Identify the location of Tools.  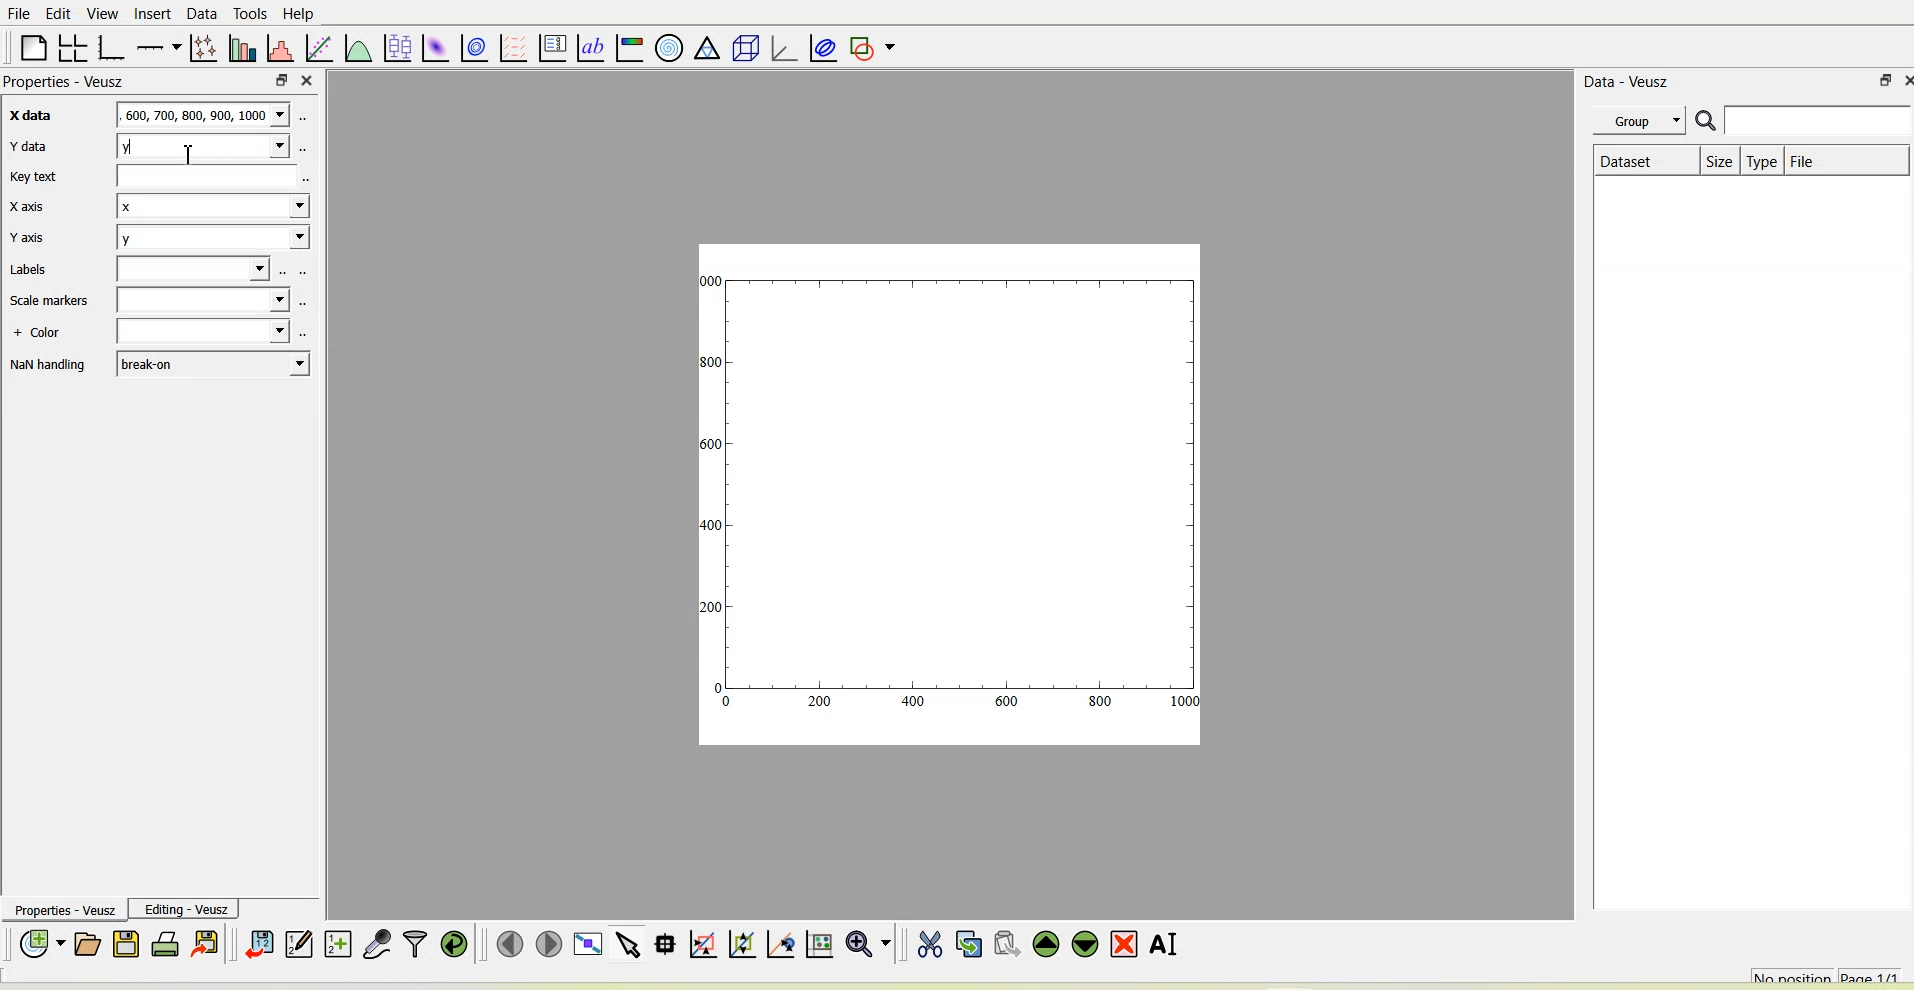
(247, 14).